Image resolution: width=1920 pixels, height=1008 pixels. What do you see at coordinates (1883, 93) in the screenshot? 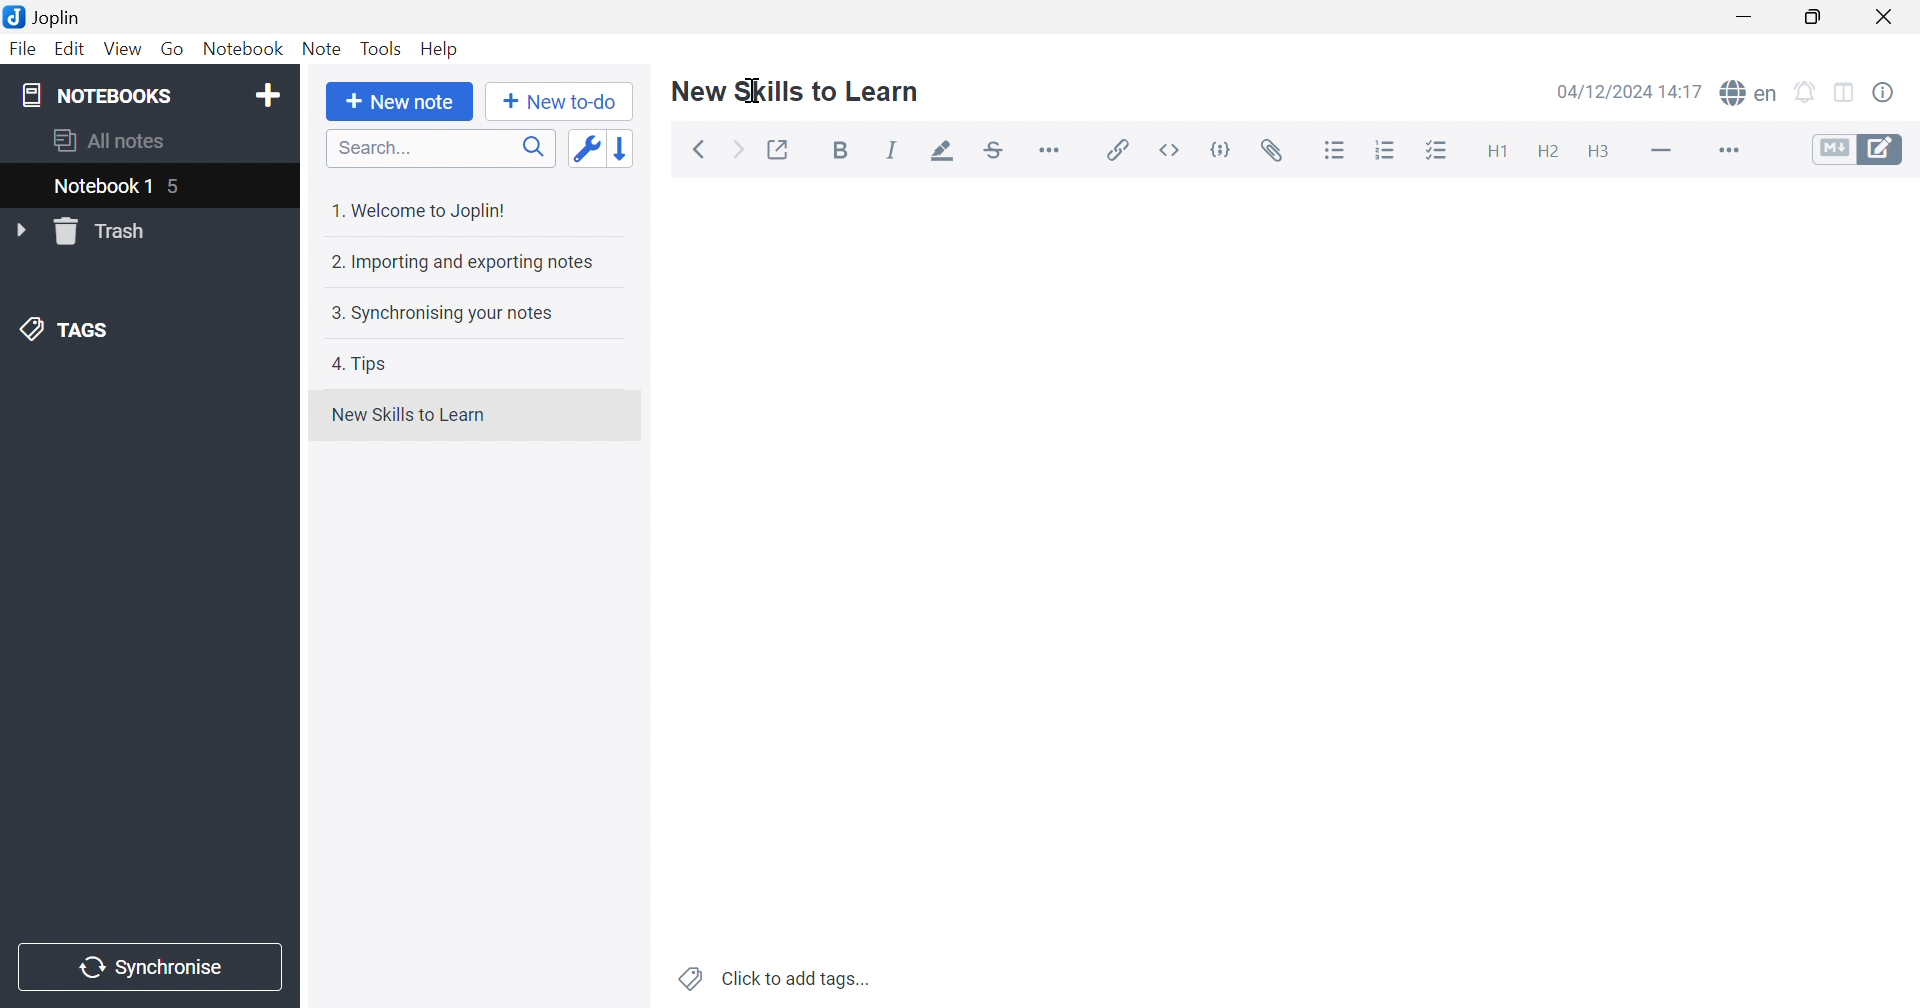
I see `Note properties` at bounding box center [1883, 93].